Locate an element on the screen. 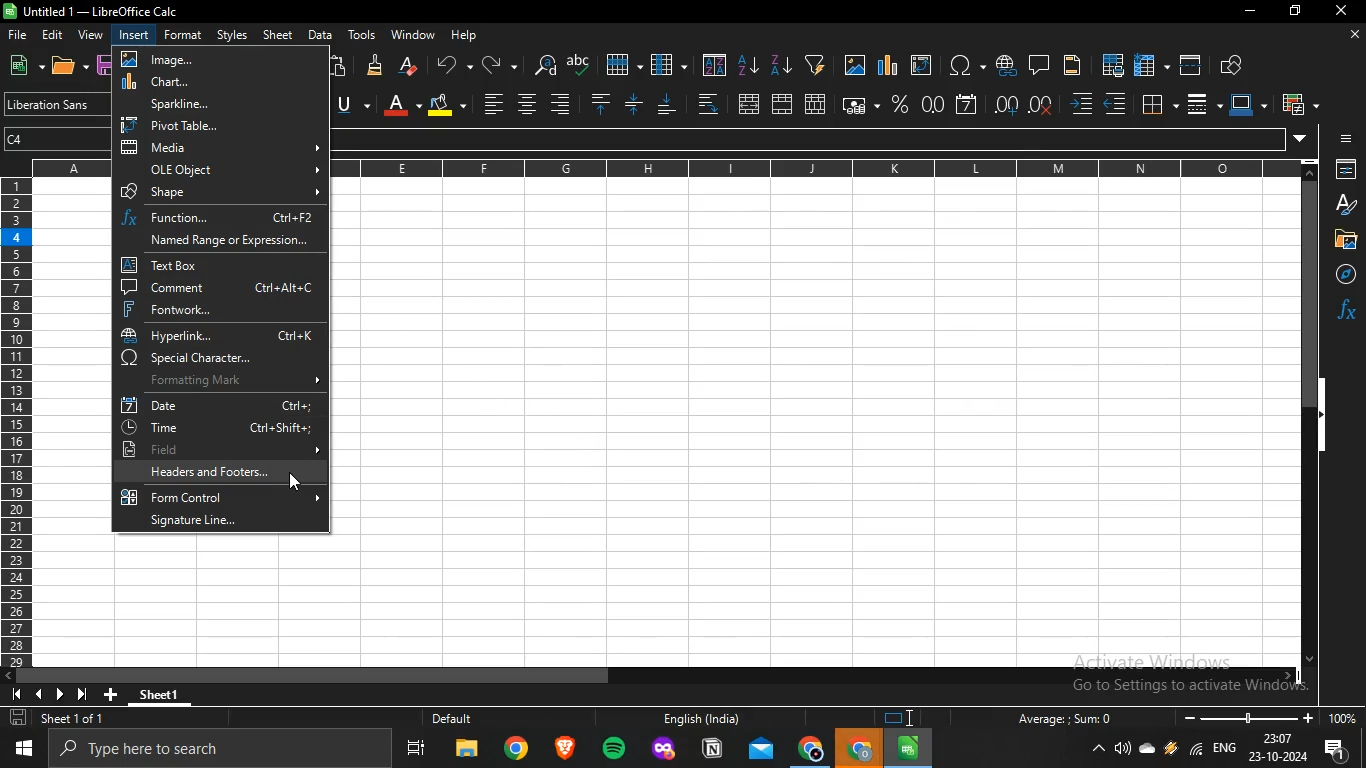 The height and width of the screenshot is (768, 1366). field is located at coordinates (220, 448).